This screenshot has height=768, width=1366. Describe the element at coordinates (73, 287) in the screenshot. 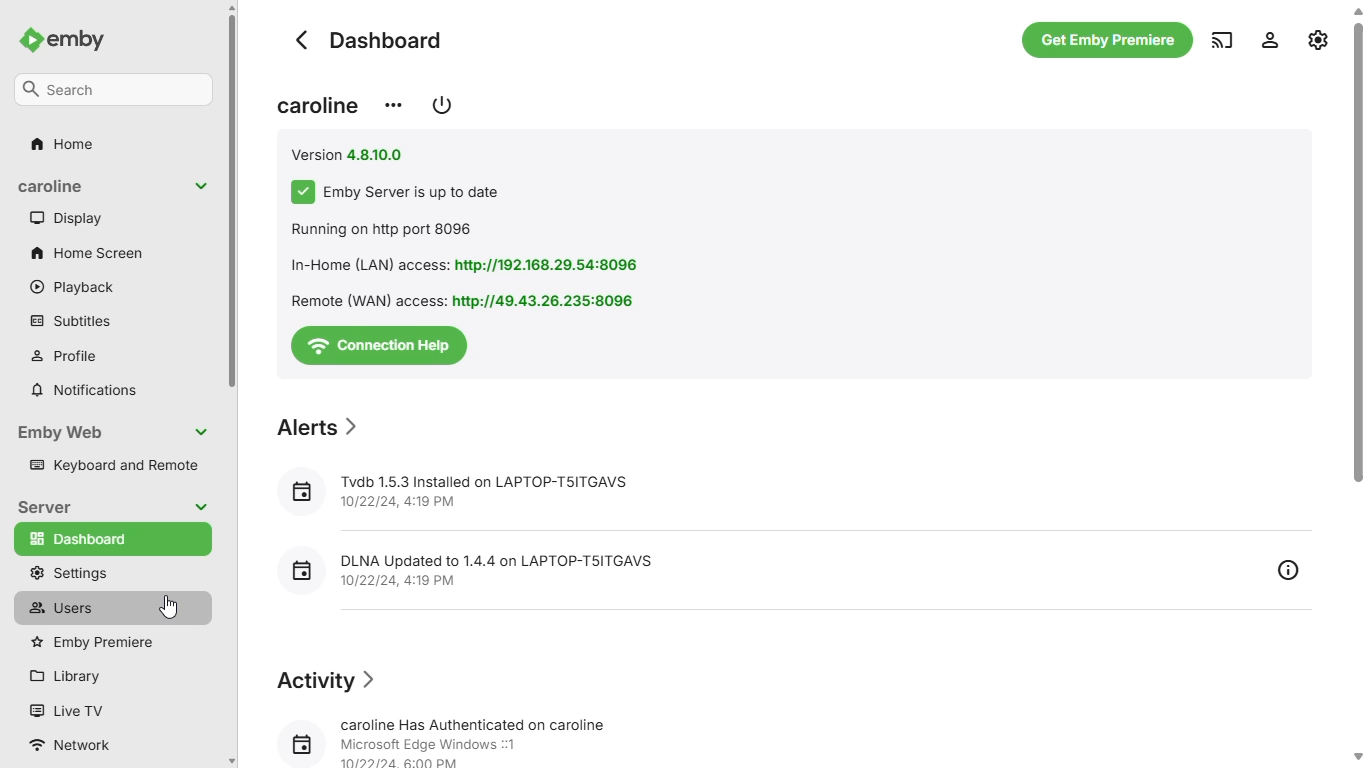

I see `playback` at that location.